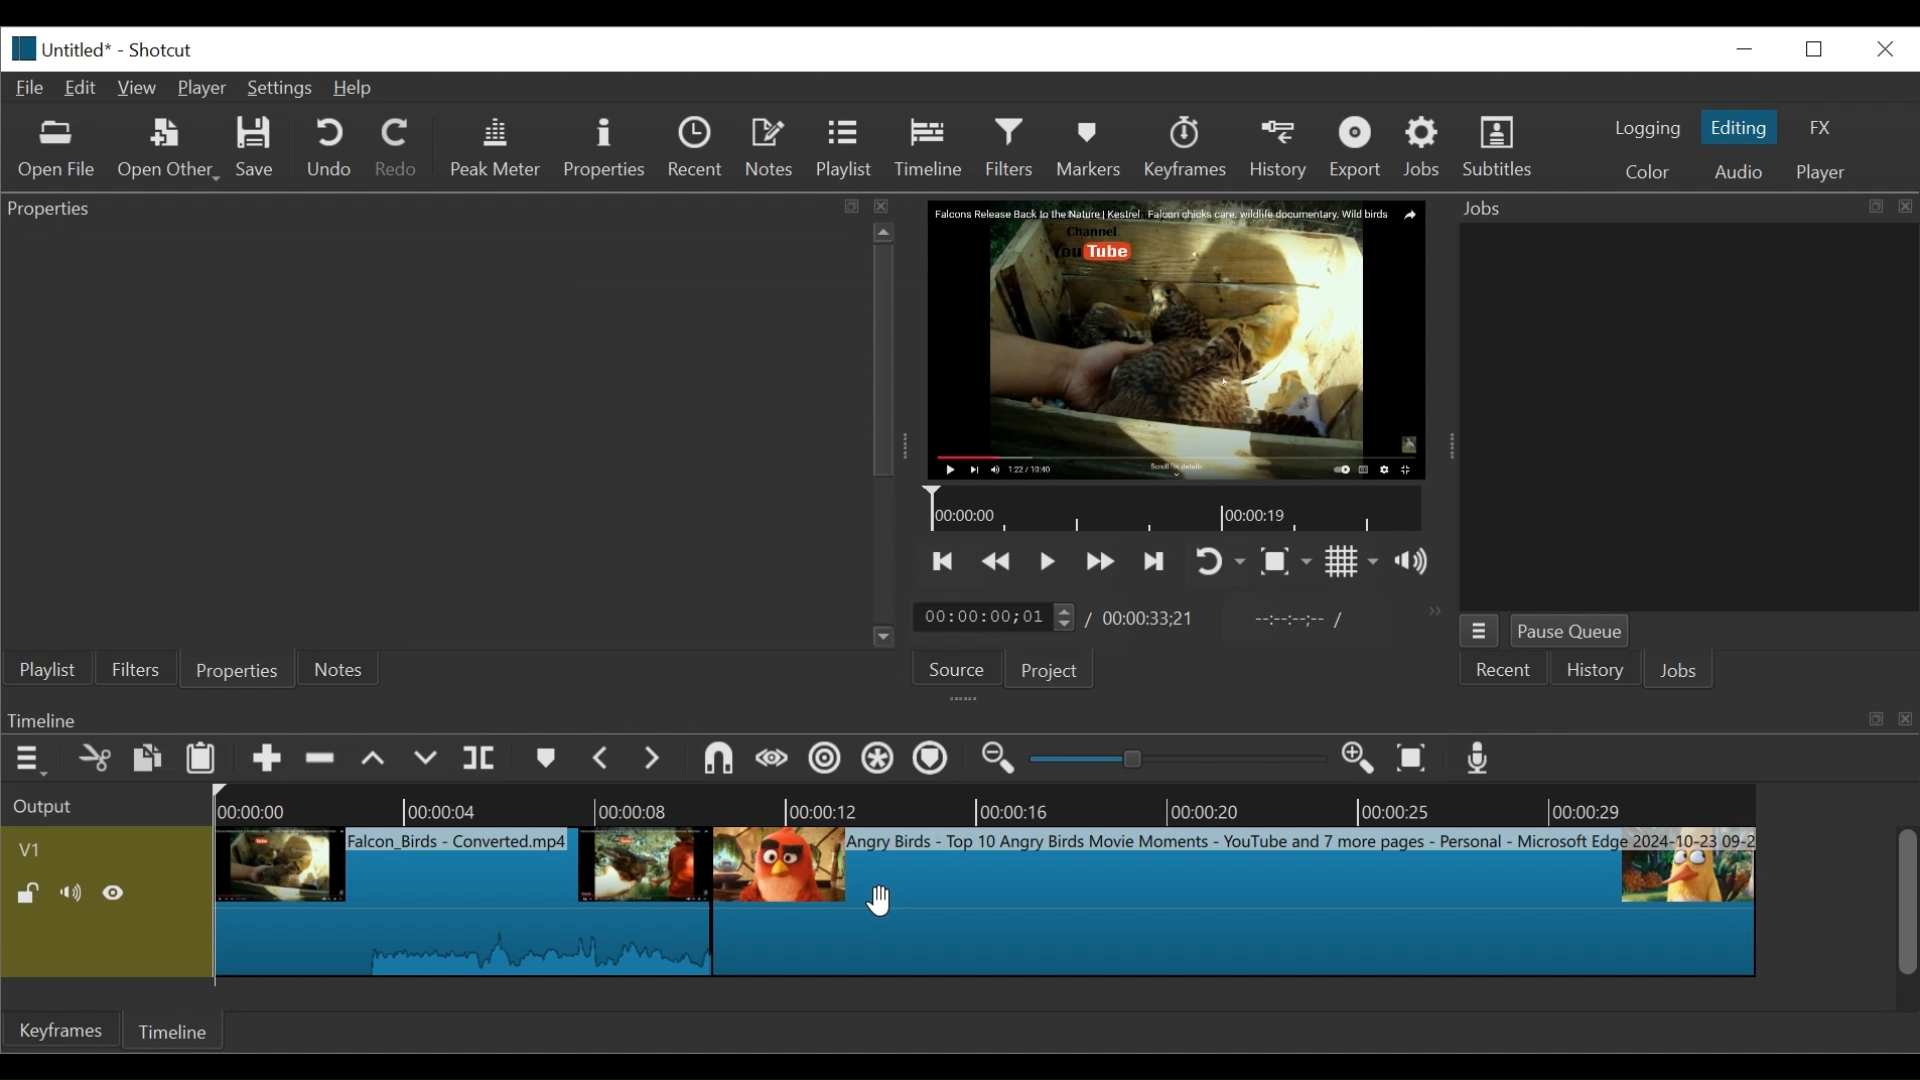 Image resolution: width=1920 pixels, height=1080 pixels. I want to click on Filters, so click(134, 668).